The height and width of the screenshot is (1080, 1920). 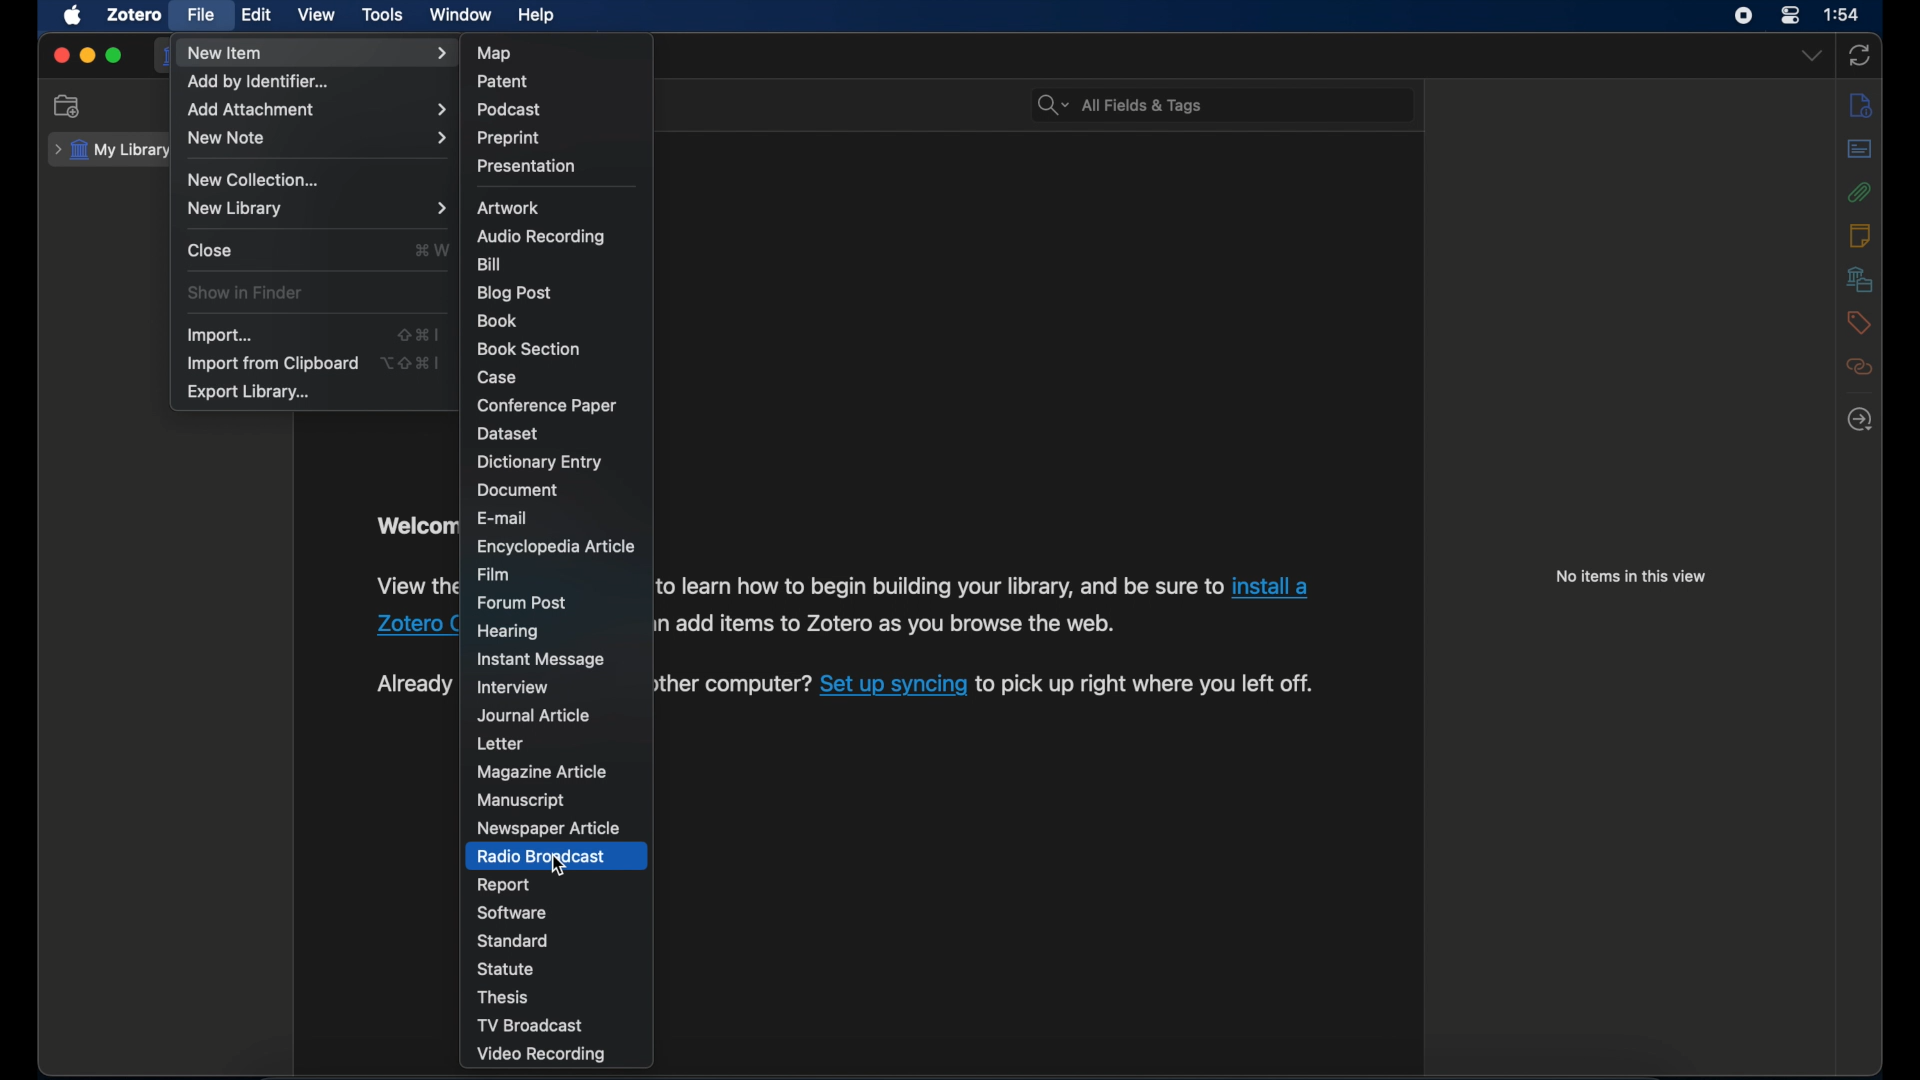 What do you see at coordinates (1844, 16) in the screenshot?
I see `1:54` at bounding box center [1844, 16].